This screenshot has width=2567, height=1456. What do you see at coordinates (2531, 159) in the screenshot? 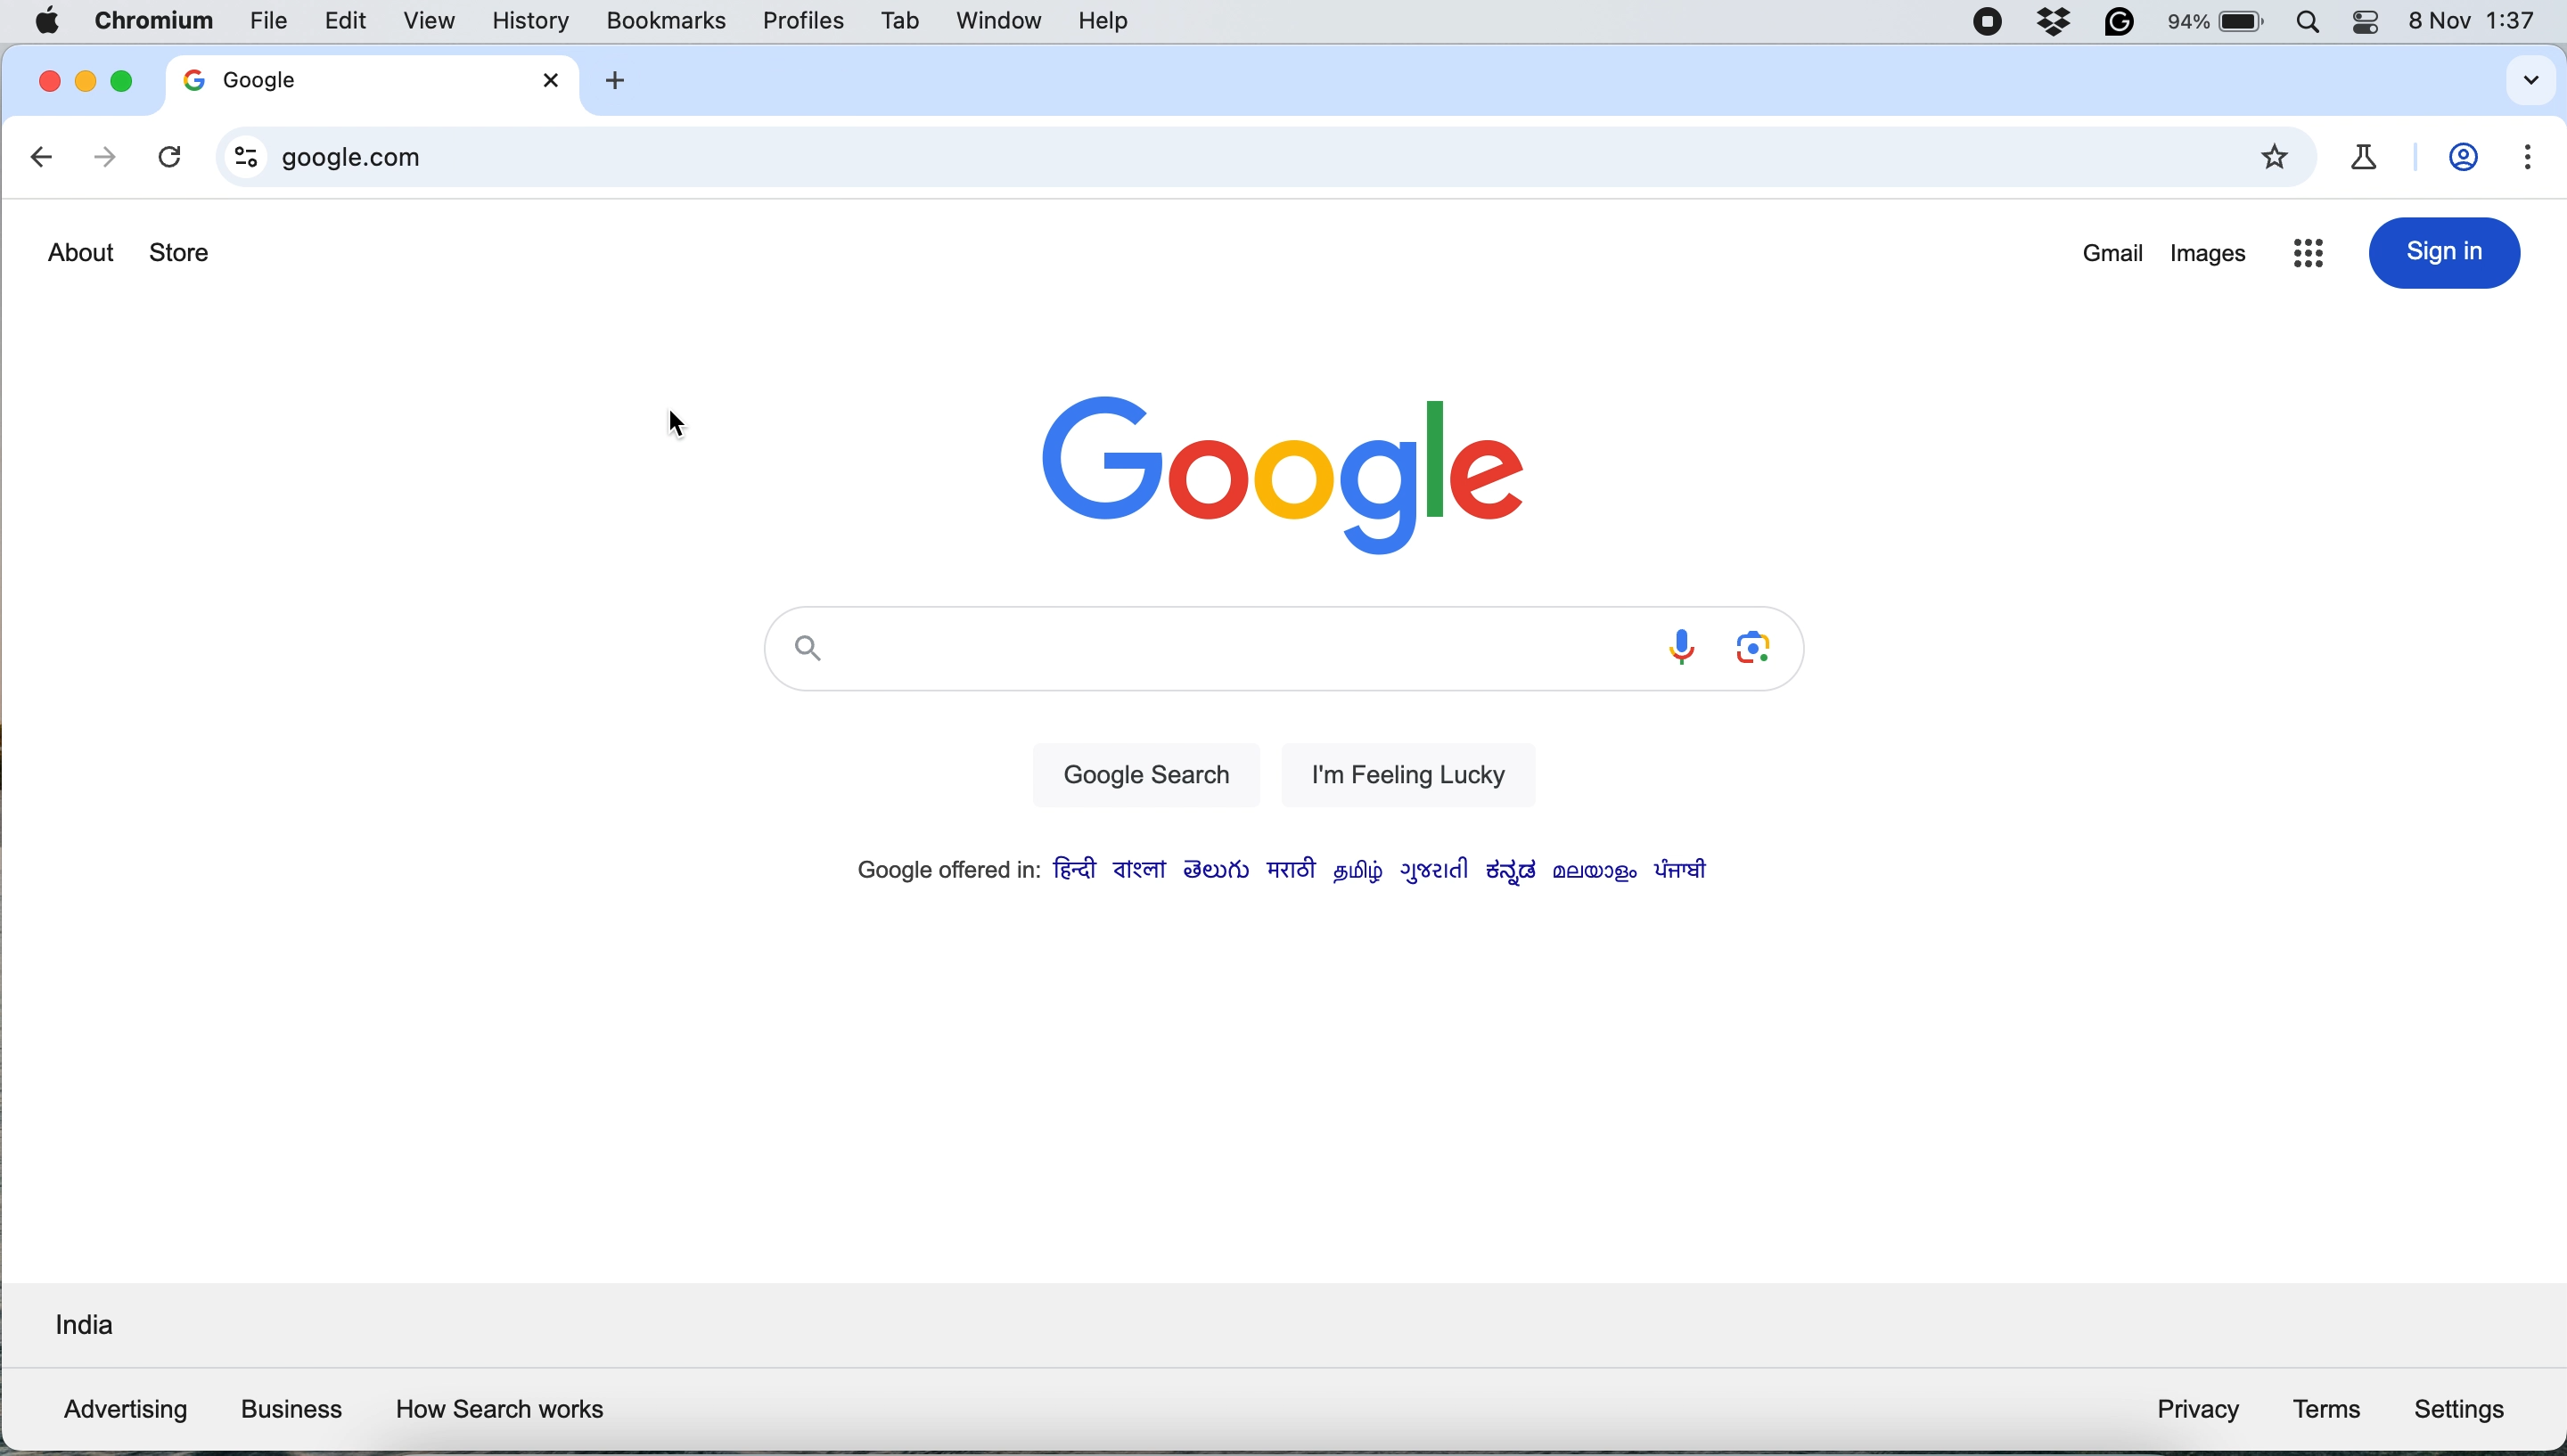
I see `settings` at bounding box center [2531, 159].